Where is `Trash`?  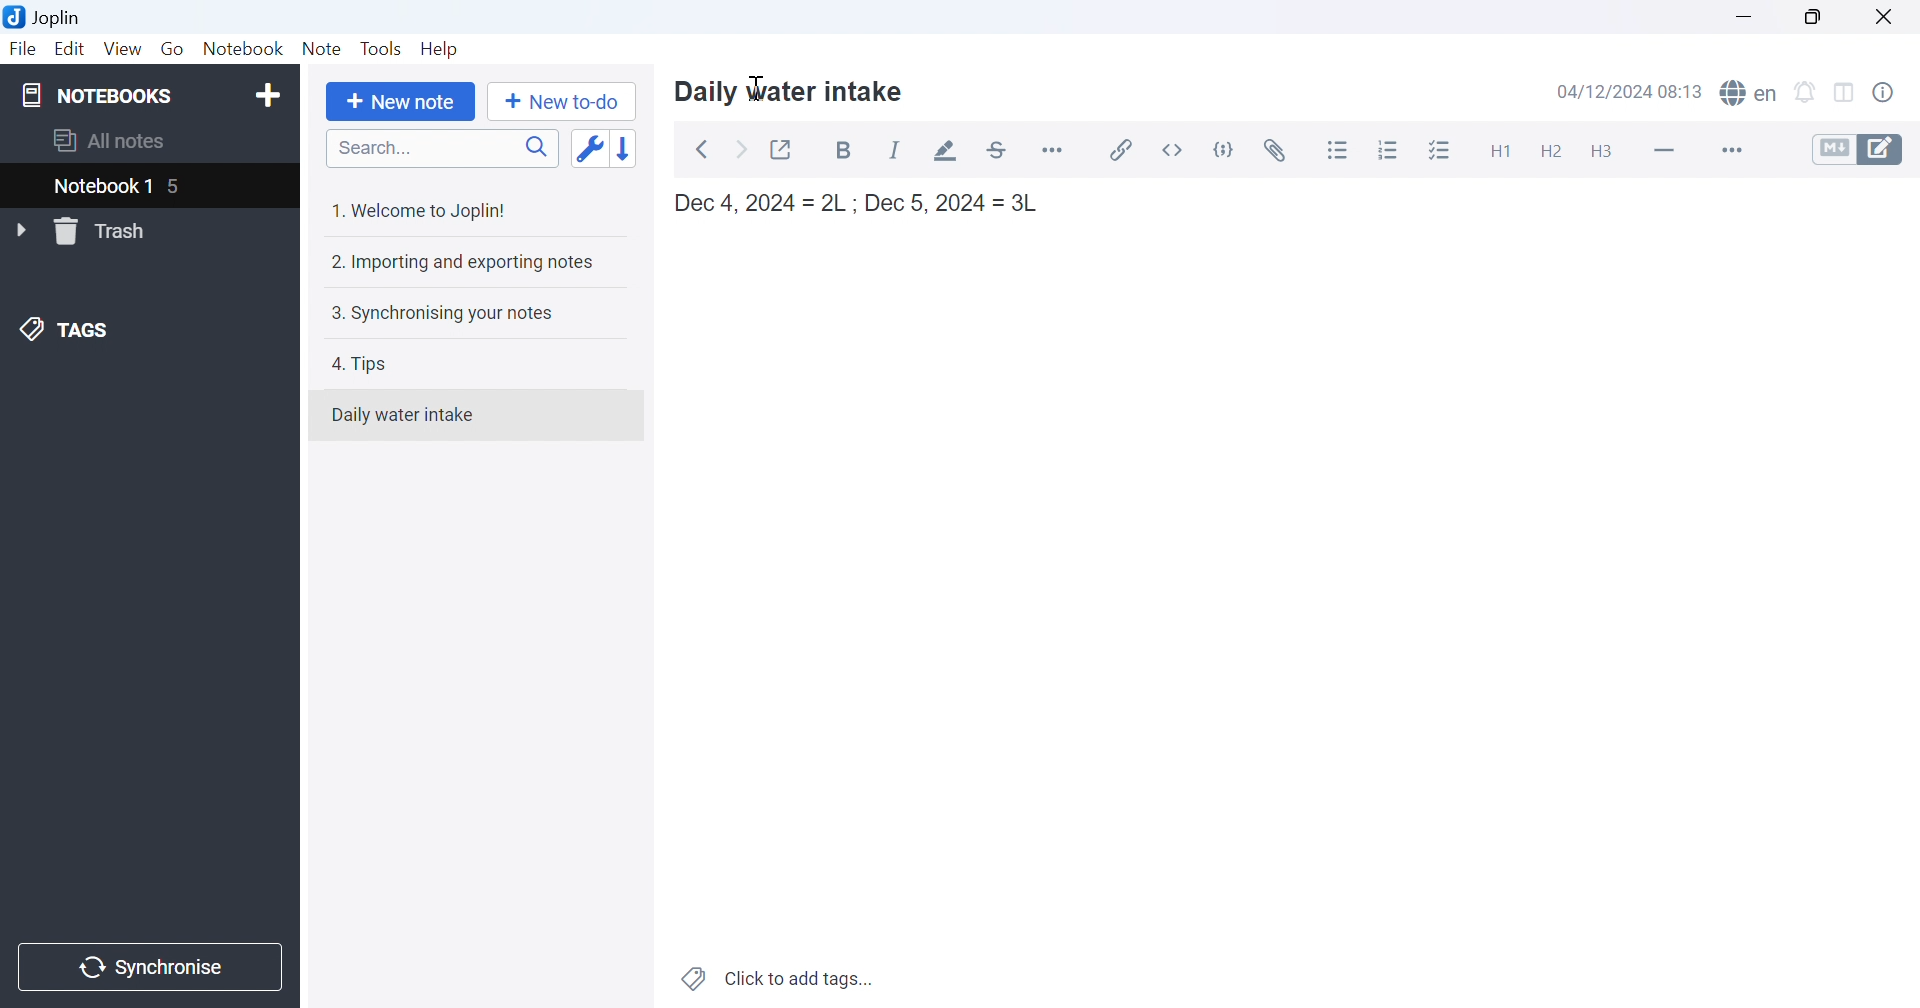 Trash is located at coordinates (103, 231).